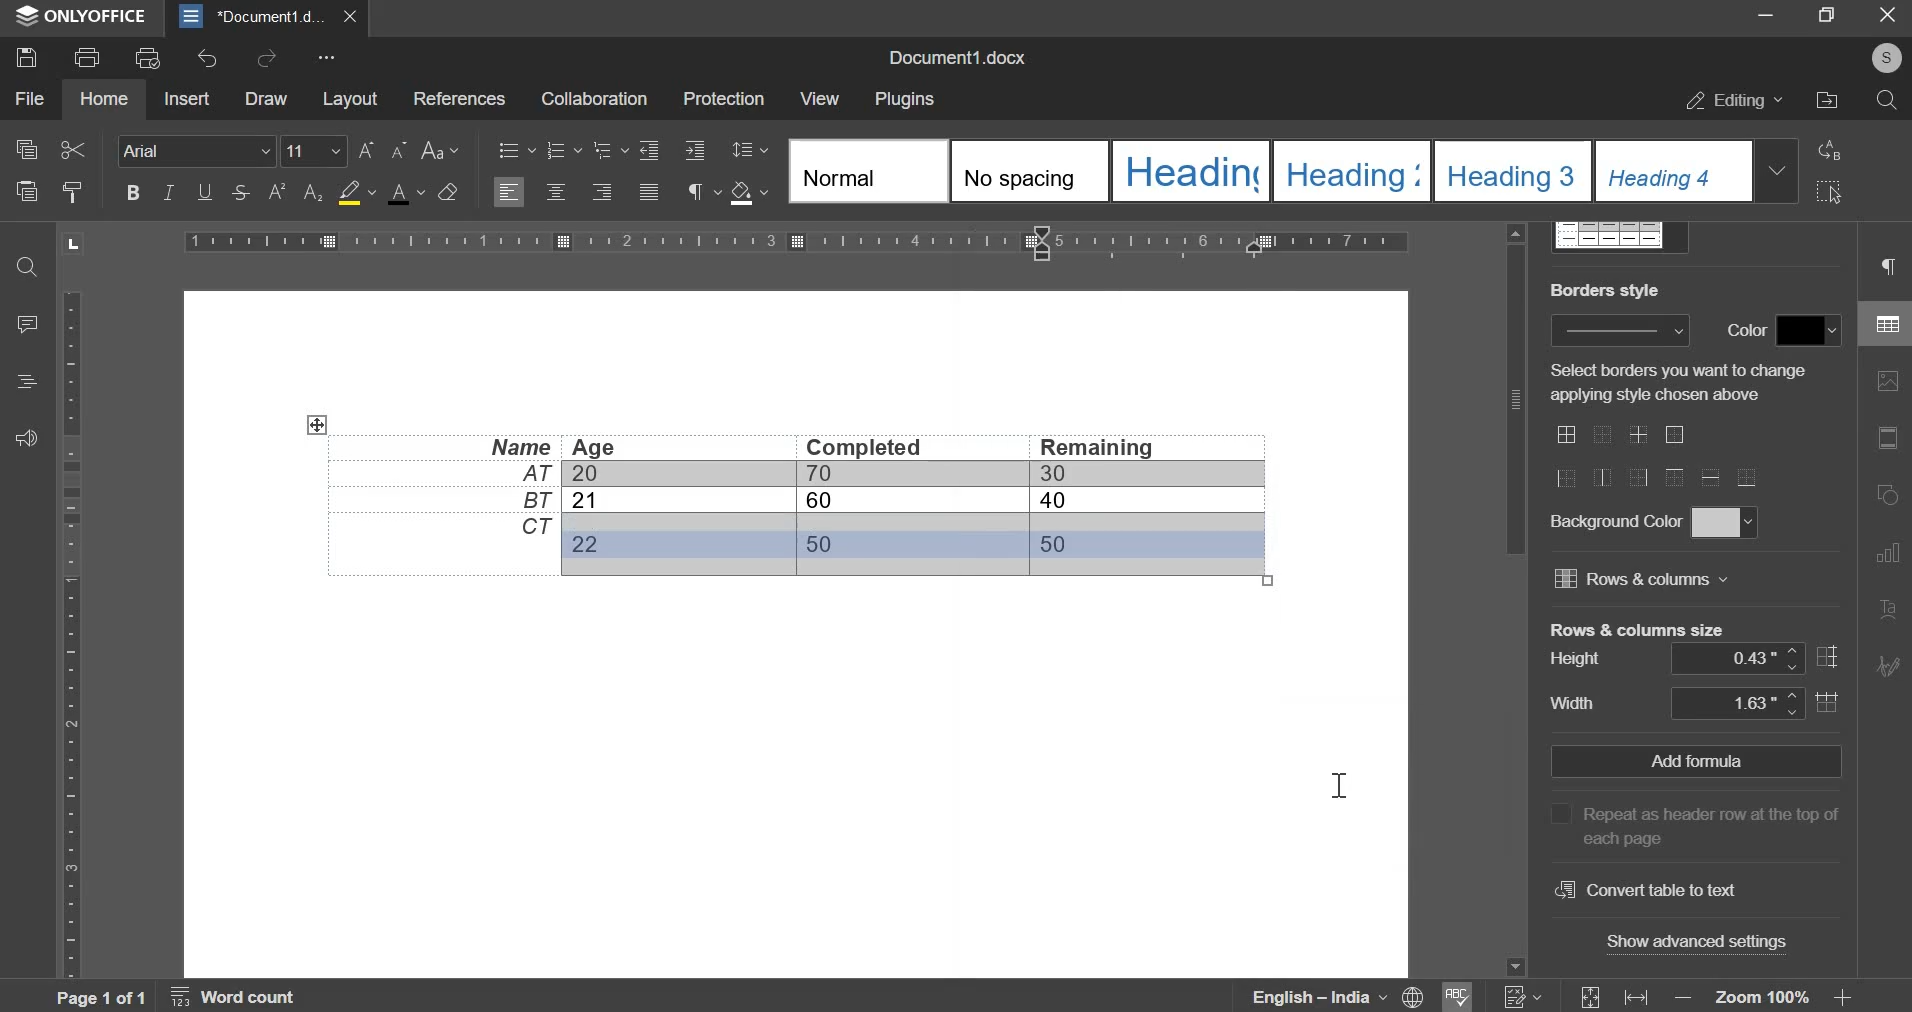 This screenshot has width=1912, height=1012. What do you see at coordinates (650, 194) in the screenshot?
I see `justified` at bounding box center [650, 194].